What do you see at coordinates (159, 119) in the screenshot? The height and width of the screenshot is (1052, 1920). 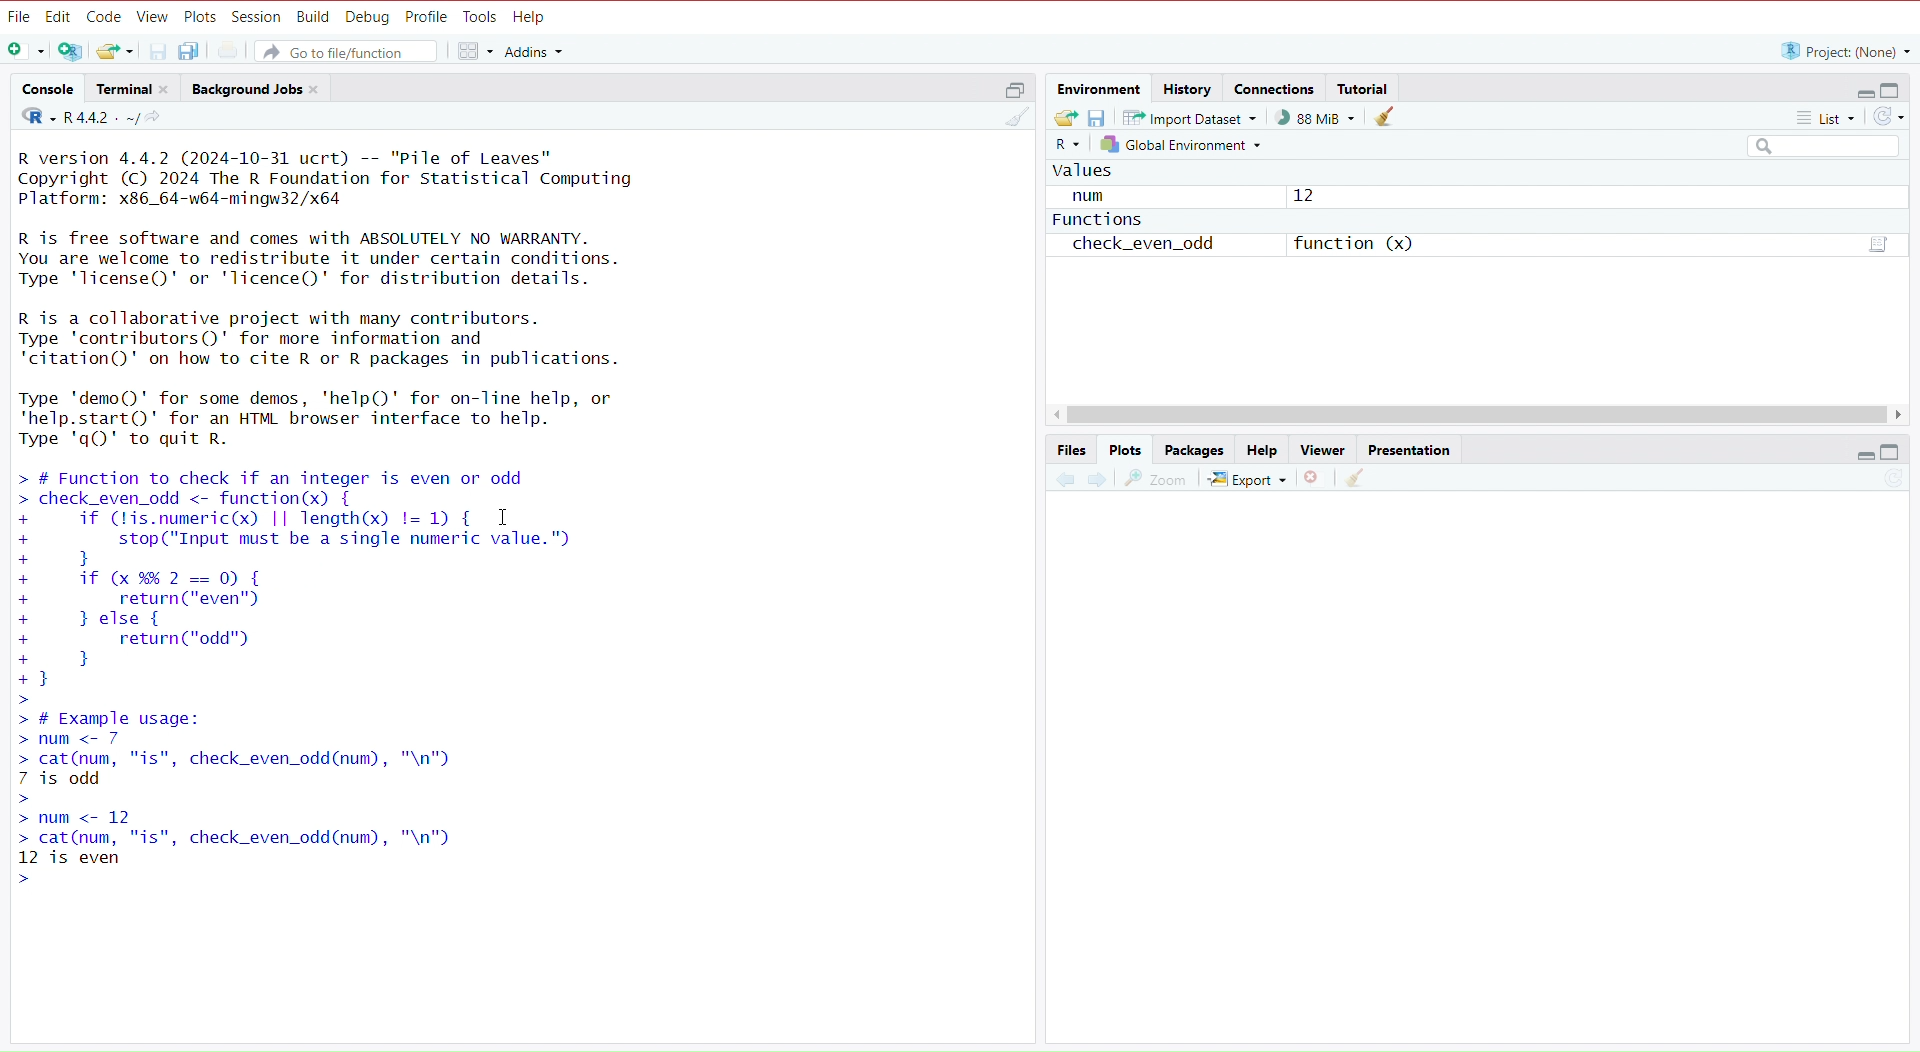 I see `view the current working directory` at bounding box center [159, 119].